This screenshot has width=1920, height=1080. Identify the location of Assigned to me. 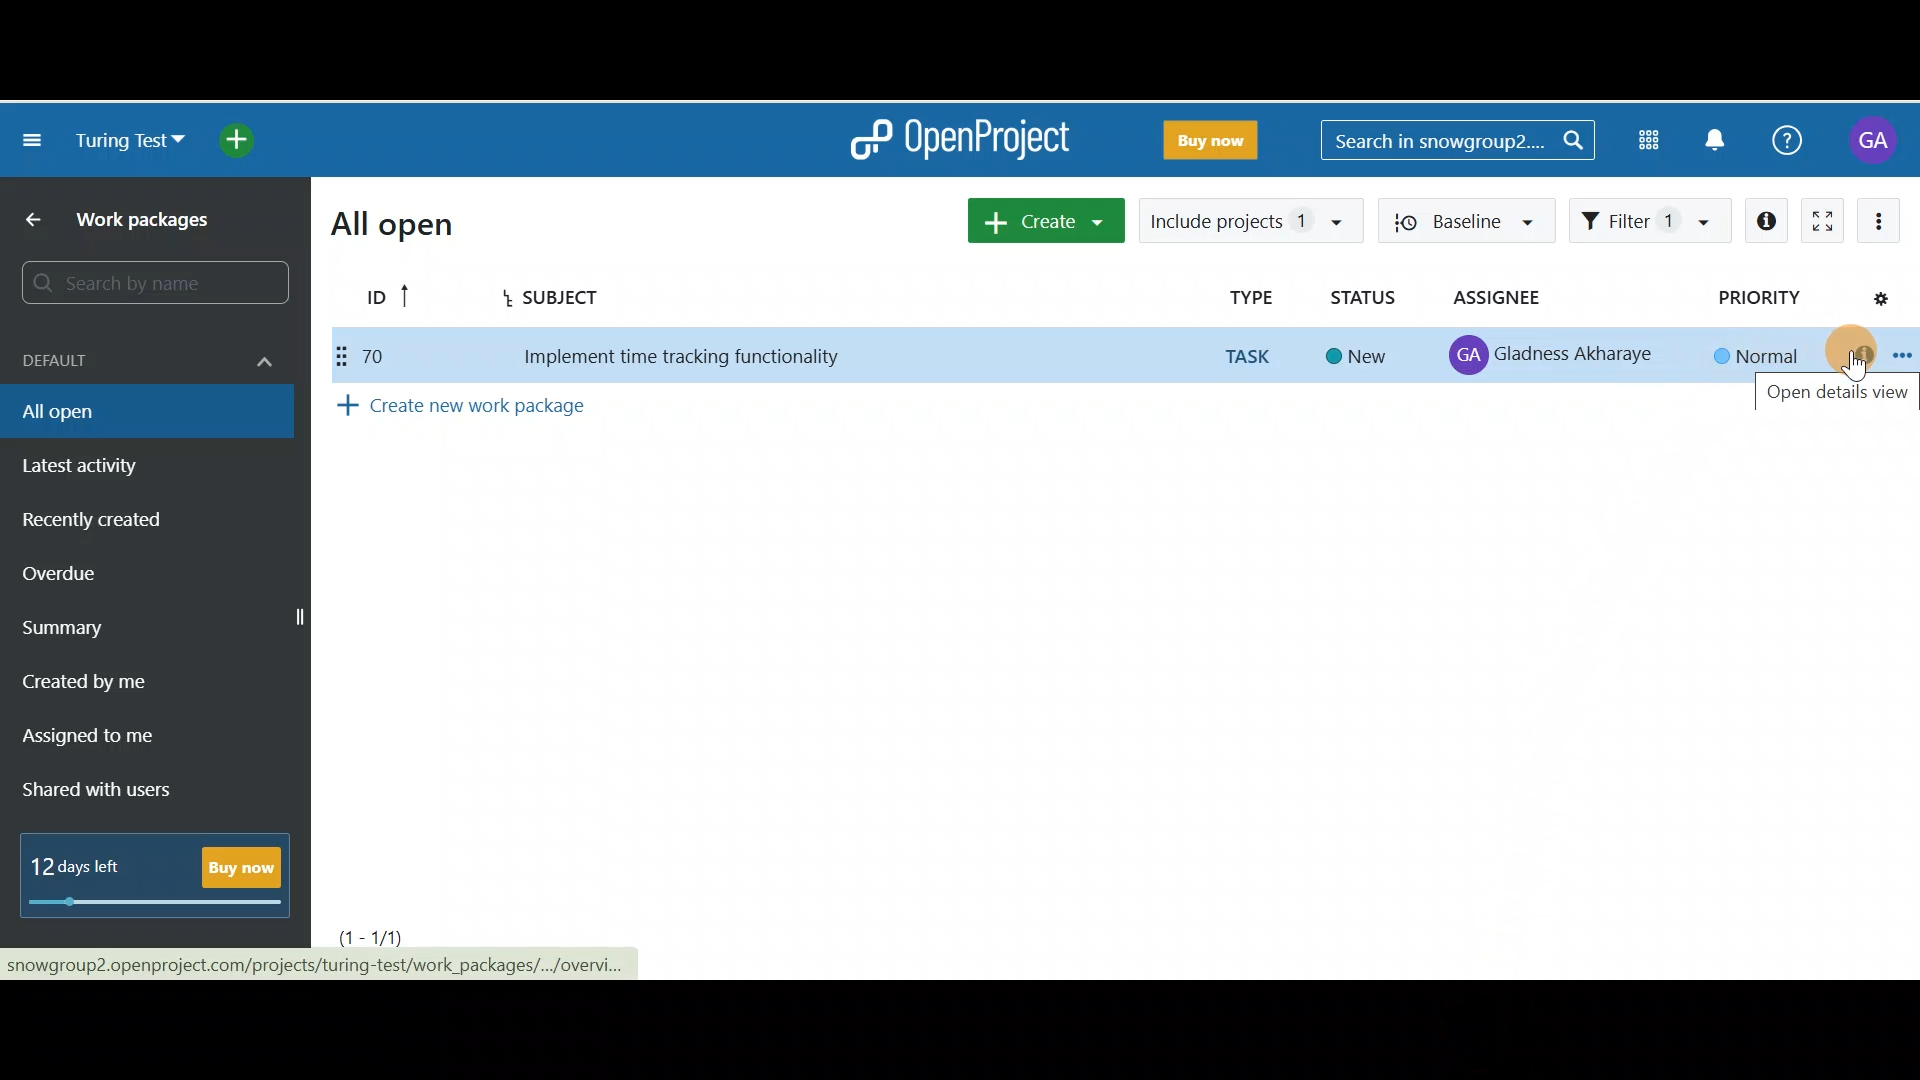
(116, 739).